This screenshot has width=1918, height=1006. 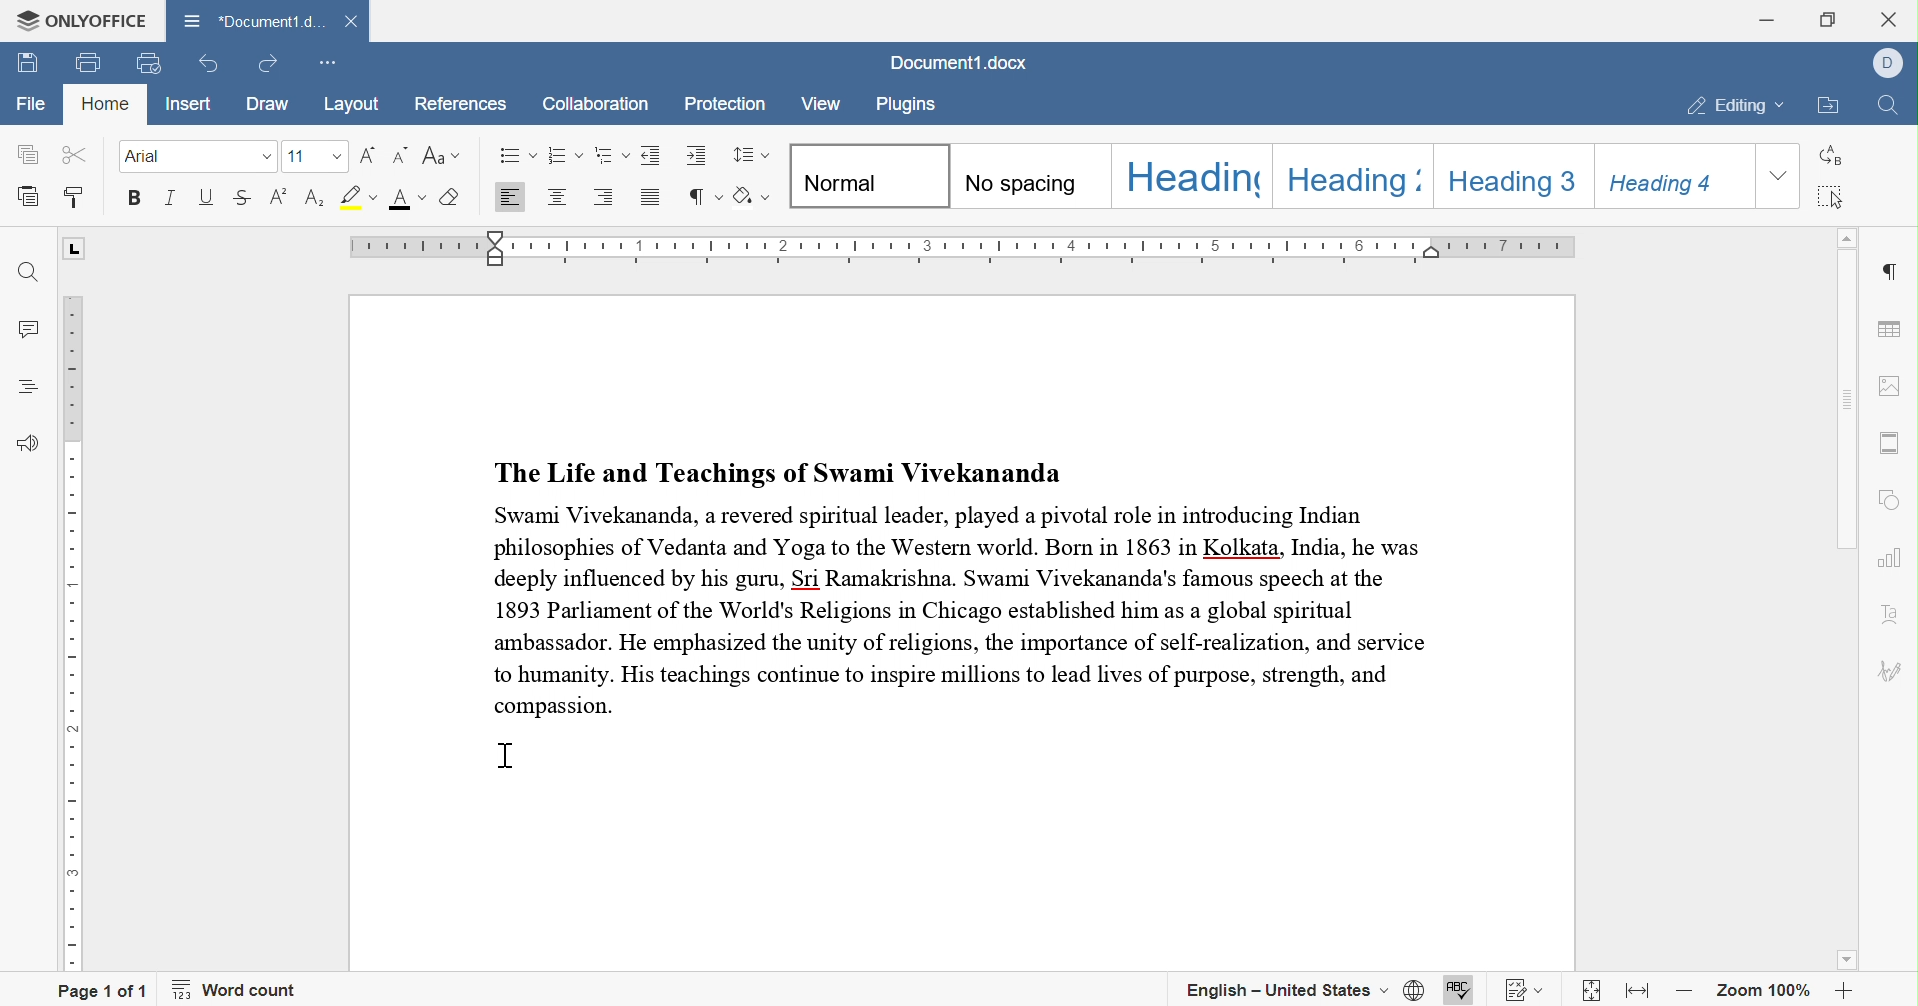 What do you see at coordinates (697, 154) in the screenshot?
I see `increase indent` at bounding box center [697, 154].